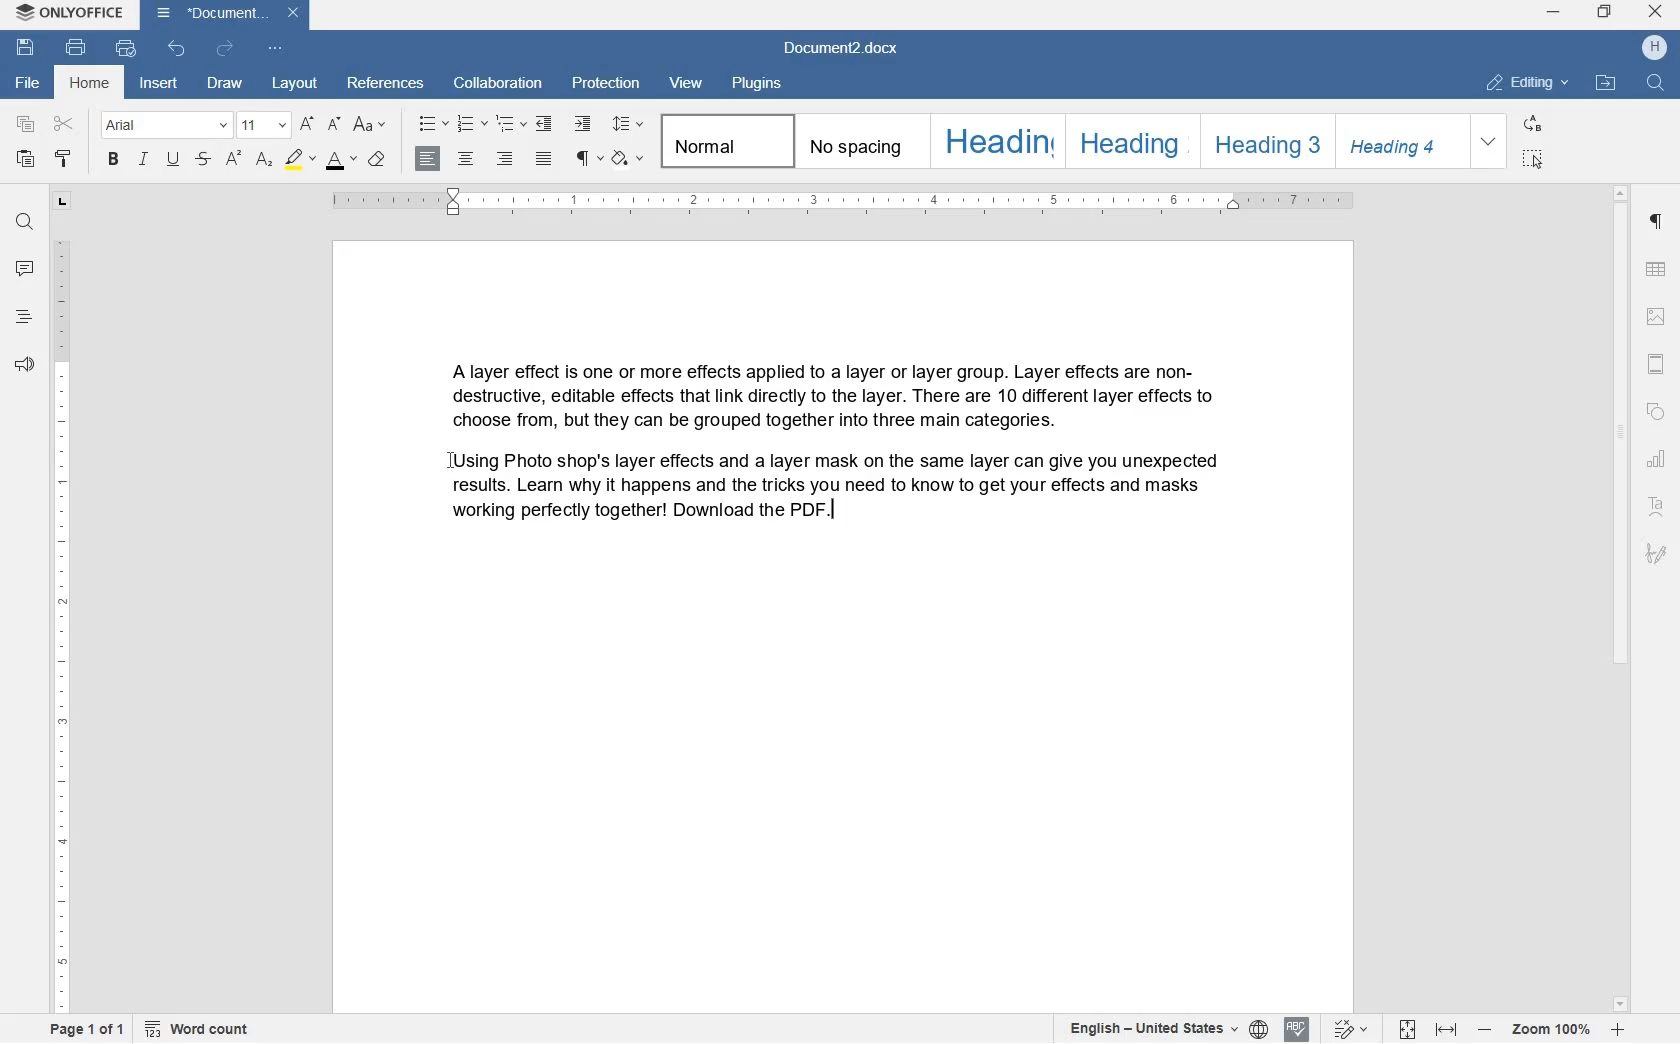  Describe the element at coordinates (126, 47) in the screenshot. I see `QUICK PRINT` at that location.